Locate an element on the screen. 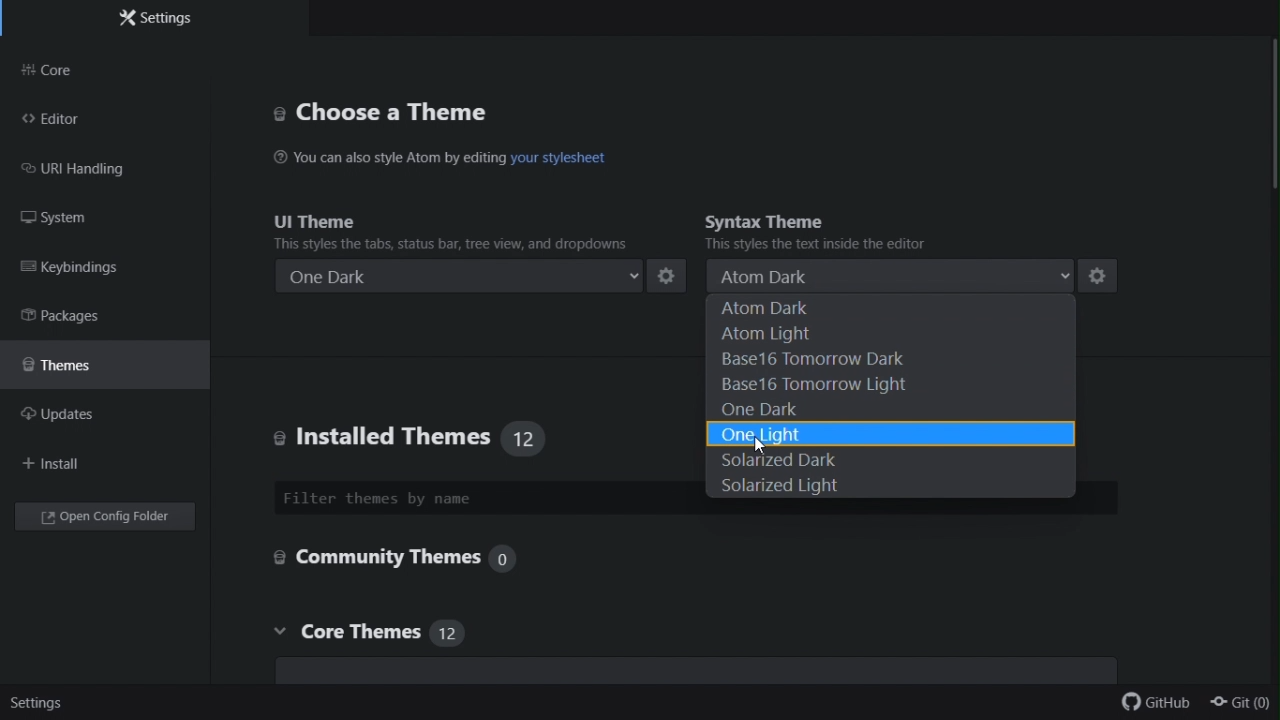 This screenshot has width=1280, height=720. Core themes is located at coordinates (440, 637).